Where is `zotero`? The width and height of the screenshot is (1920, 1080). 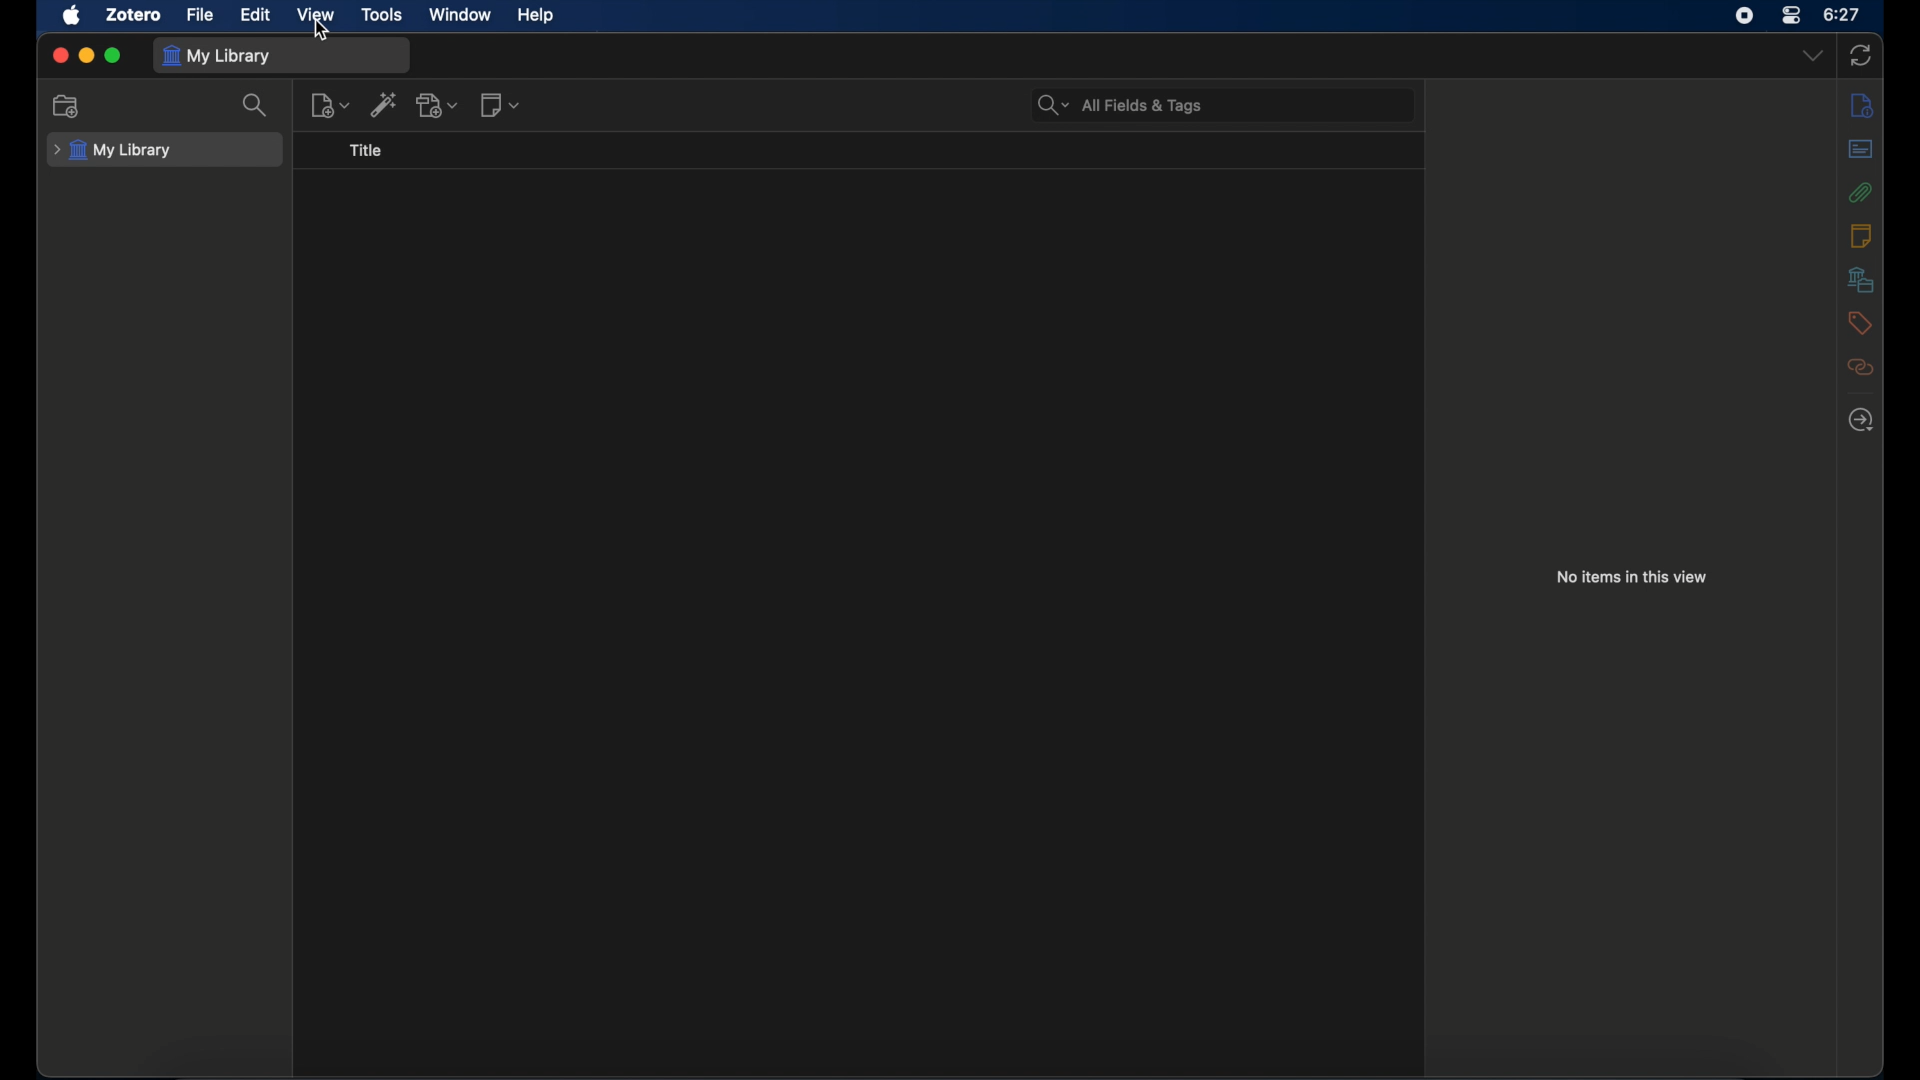 zotero is located at coordinates (134, 14).